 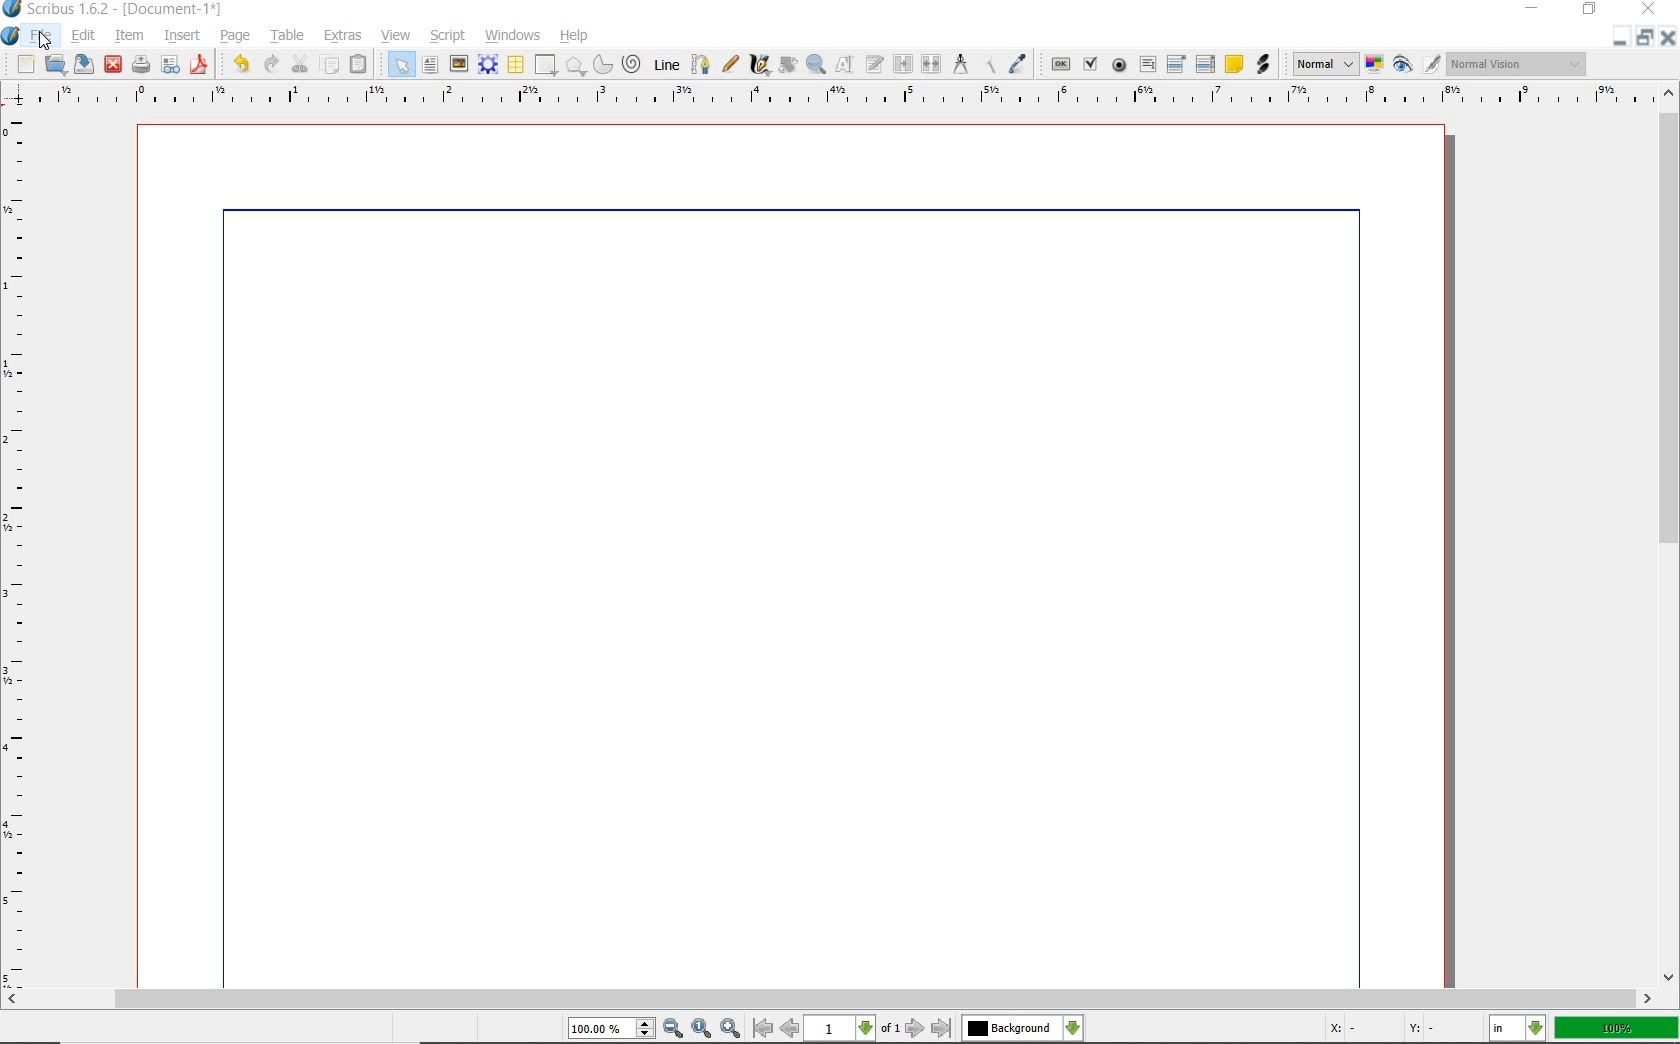 What do you see at coordinates (362, 63) in the screenshot?
I see `paste` at bounding box center [362, 63].